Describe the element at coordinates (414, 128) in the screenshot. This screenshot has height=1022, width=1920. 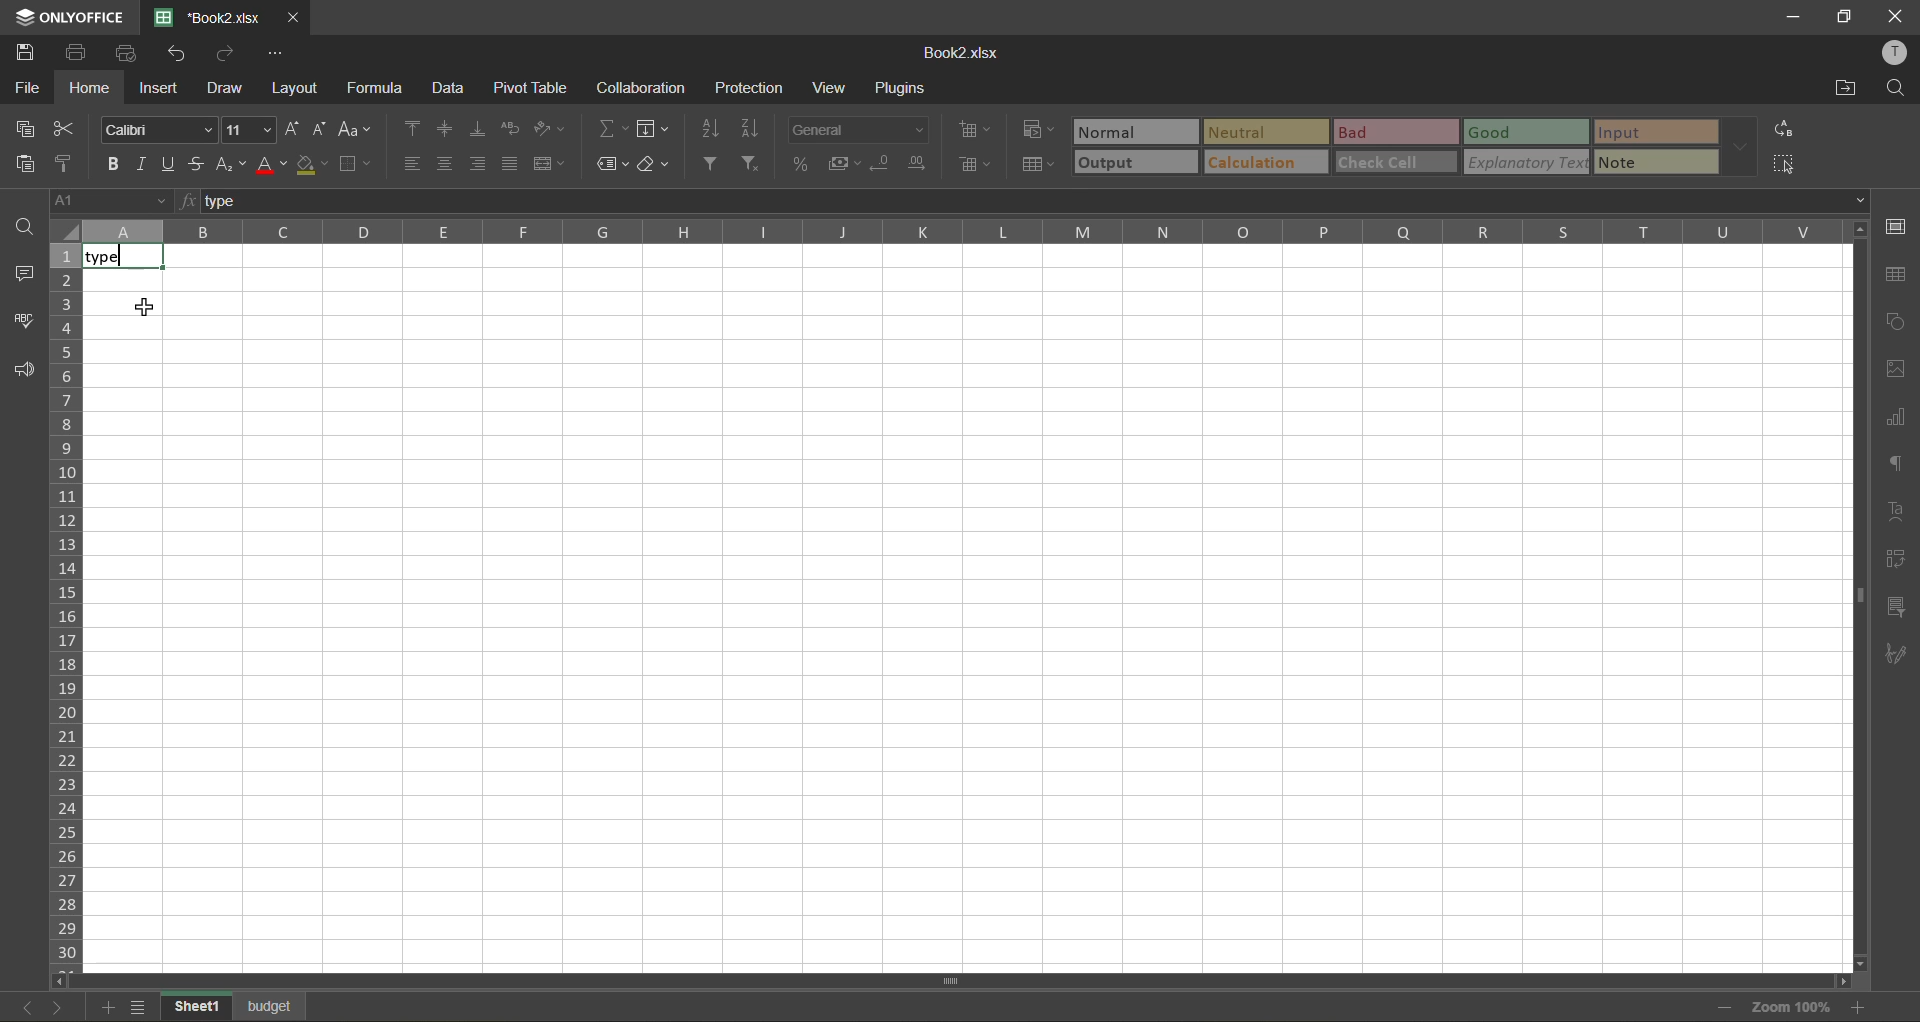
I see `align top` at that location.